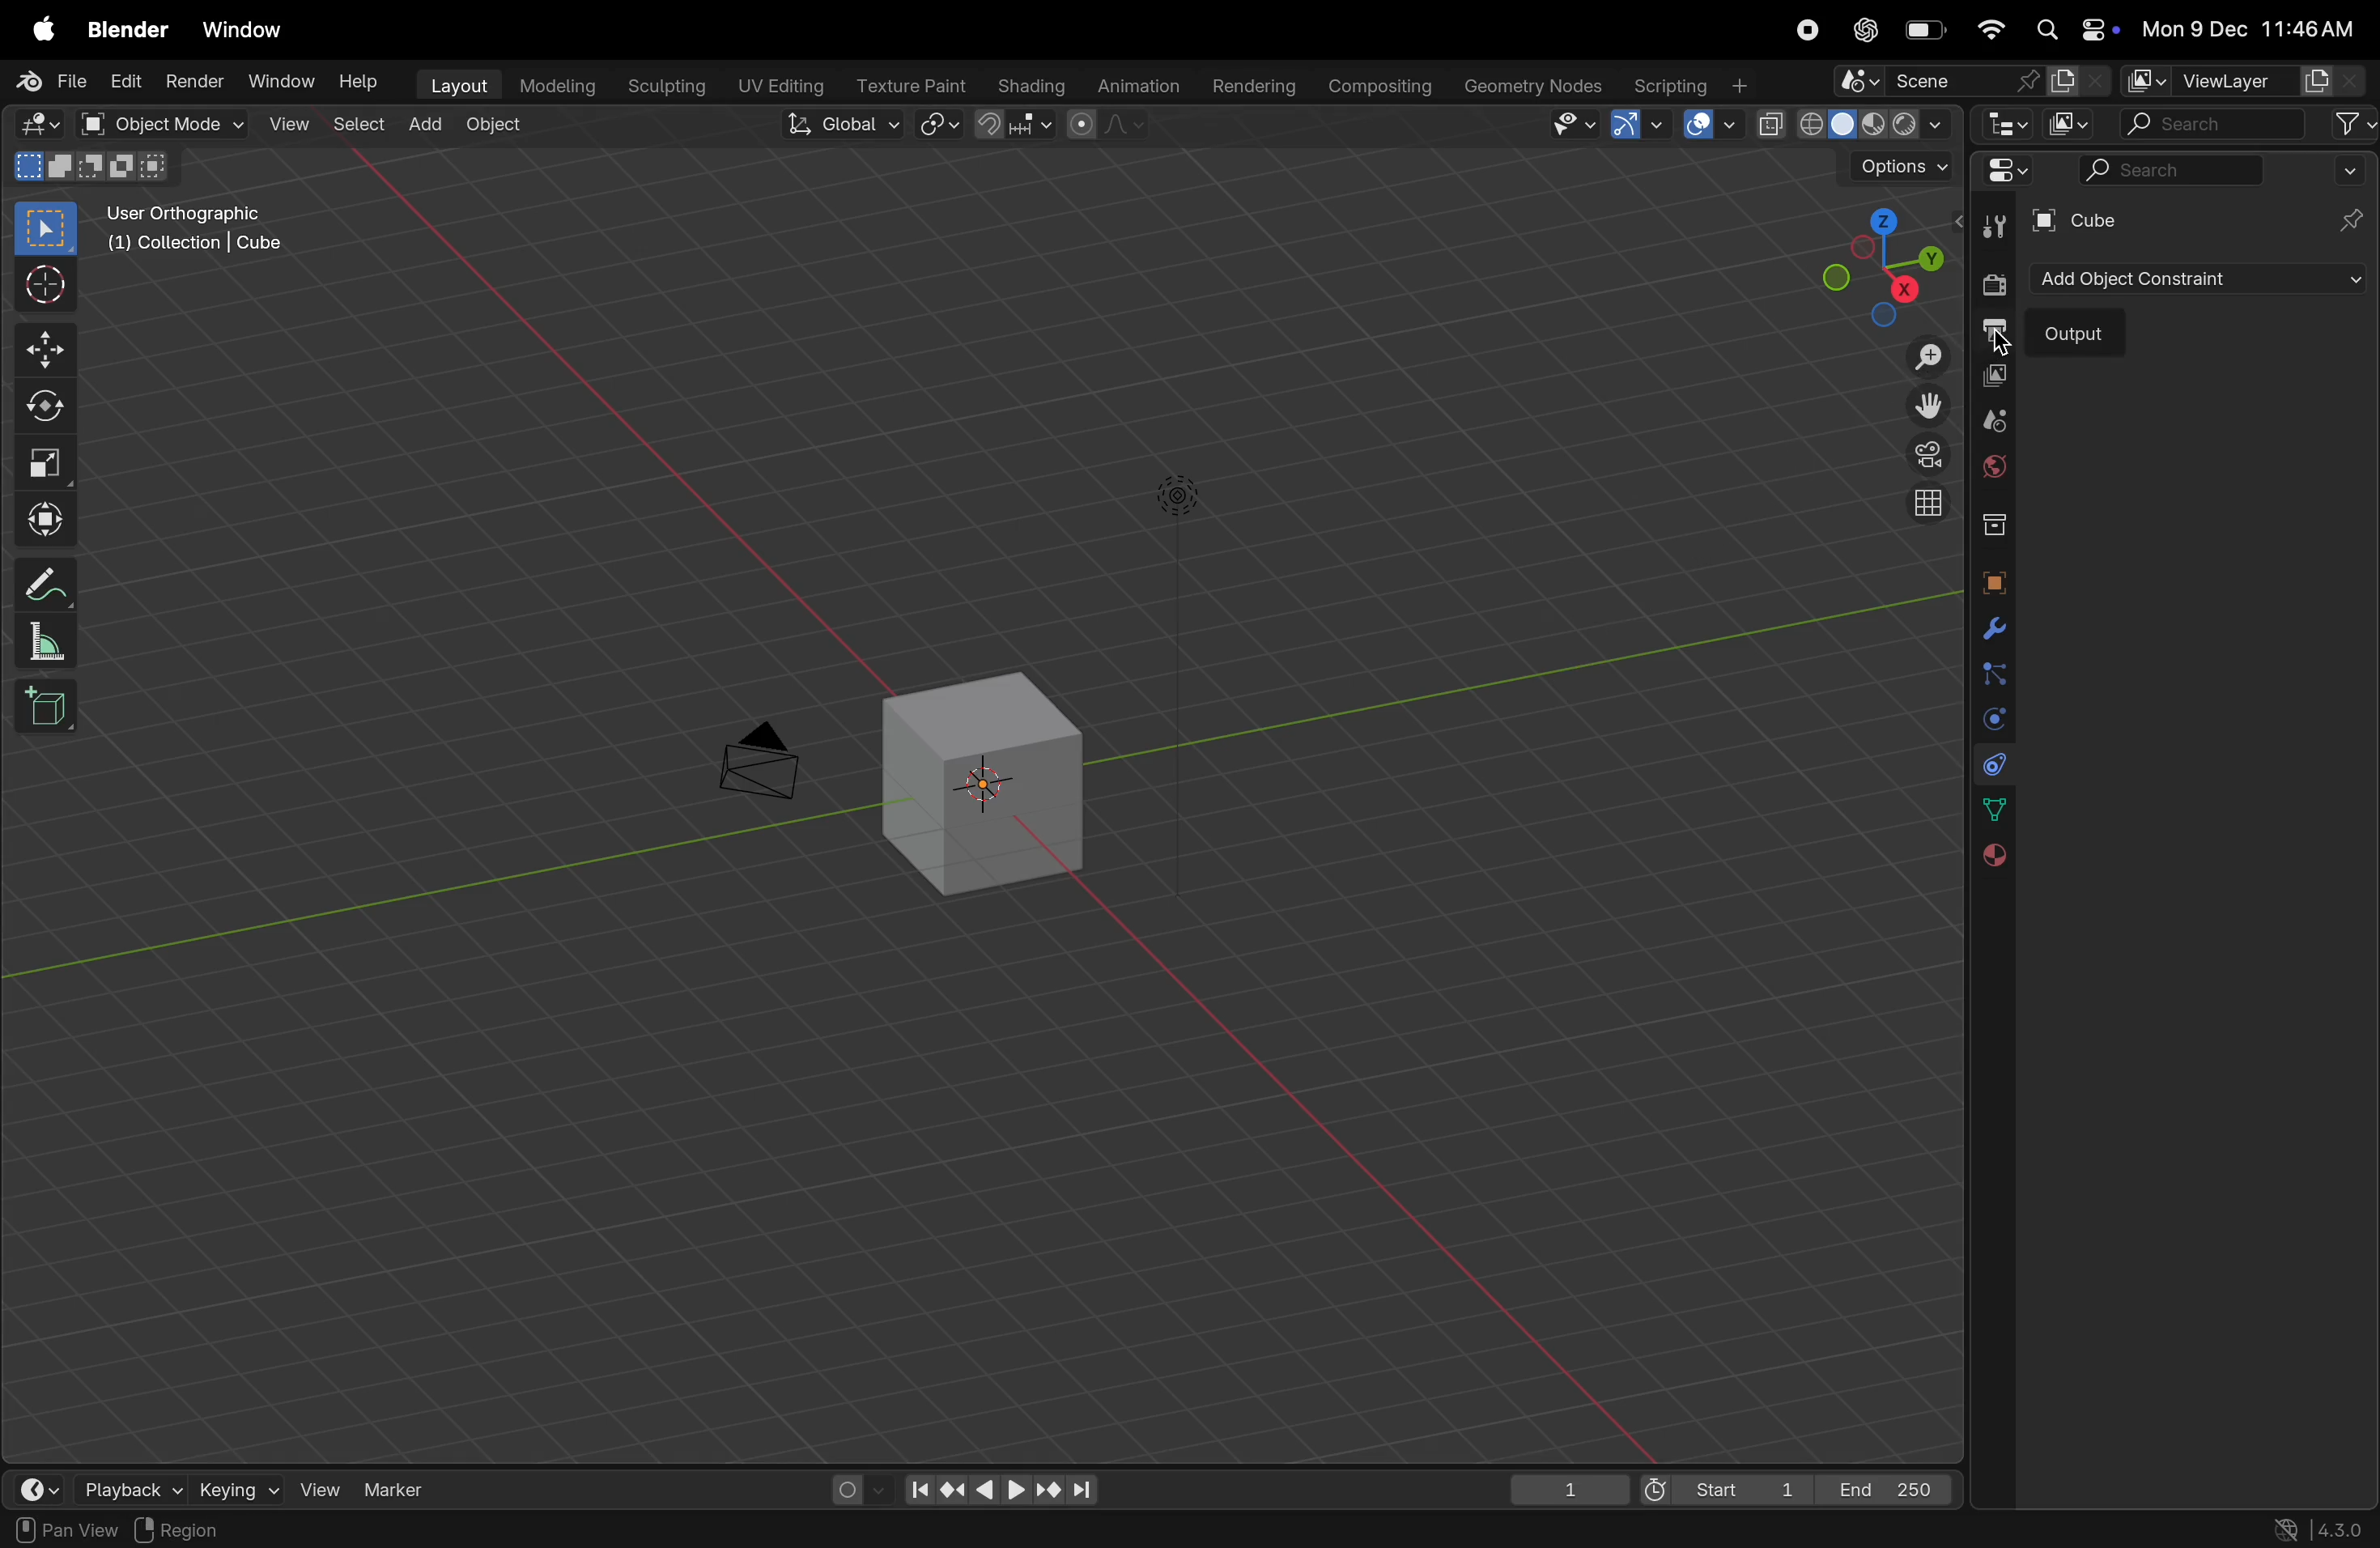 This screenshot has height=1548, width=2380. I want to click on move the view, so click(1918, 405).